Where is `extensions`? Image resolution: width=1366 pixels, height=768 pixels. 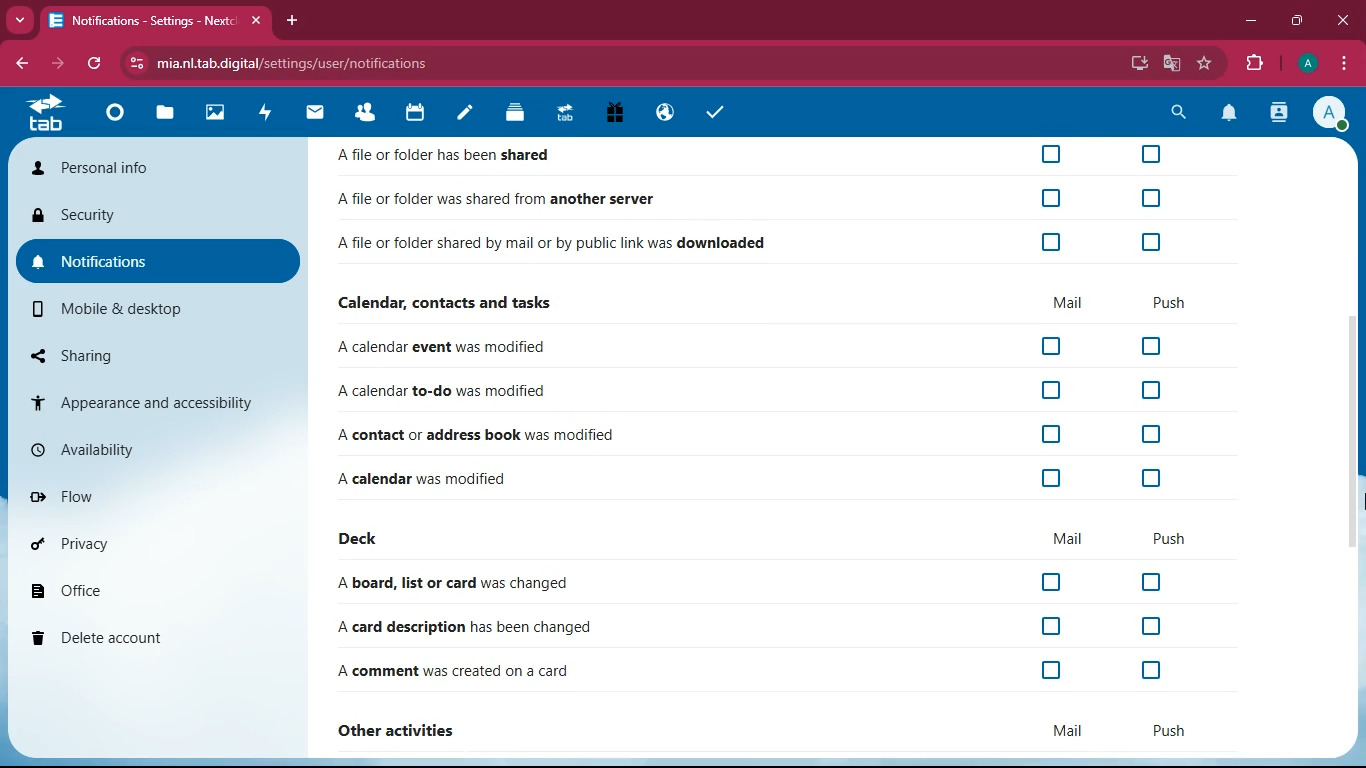
extensions is located at coordinates (1253, 65).